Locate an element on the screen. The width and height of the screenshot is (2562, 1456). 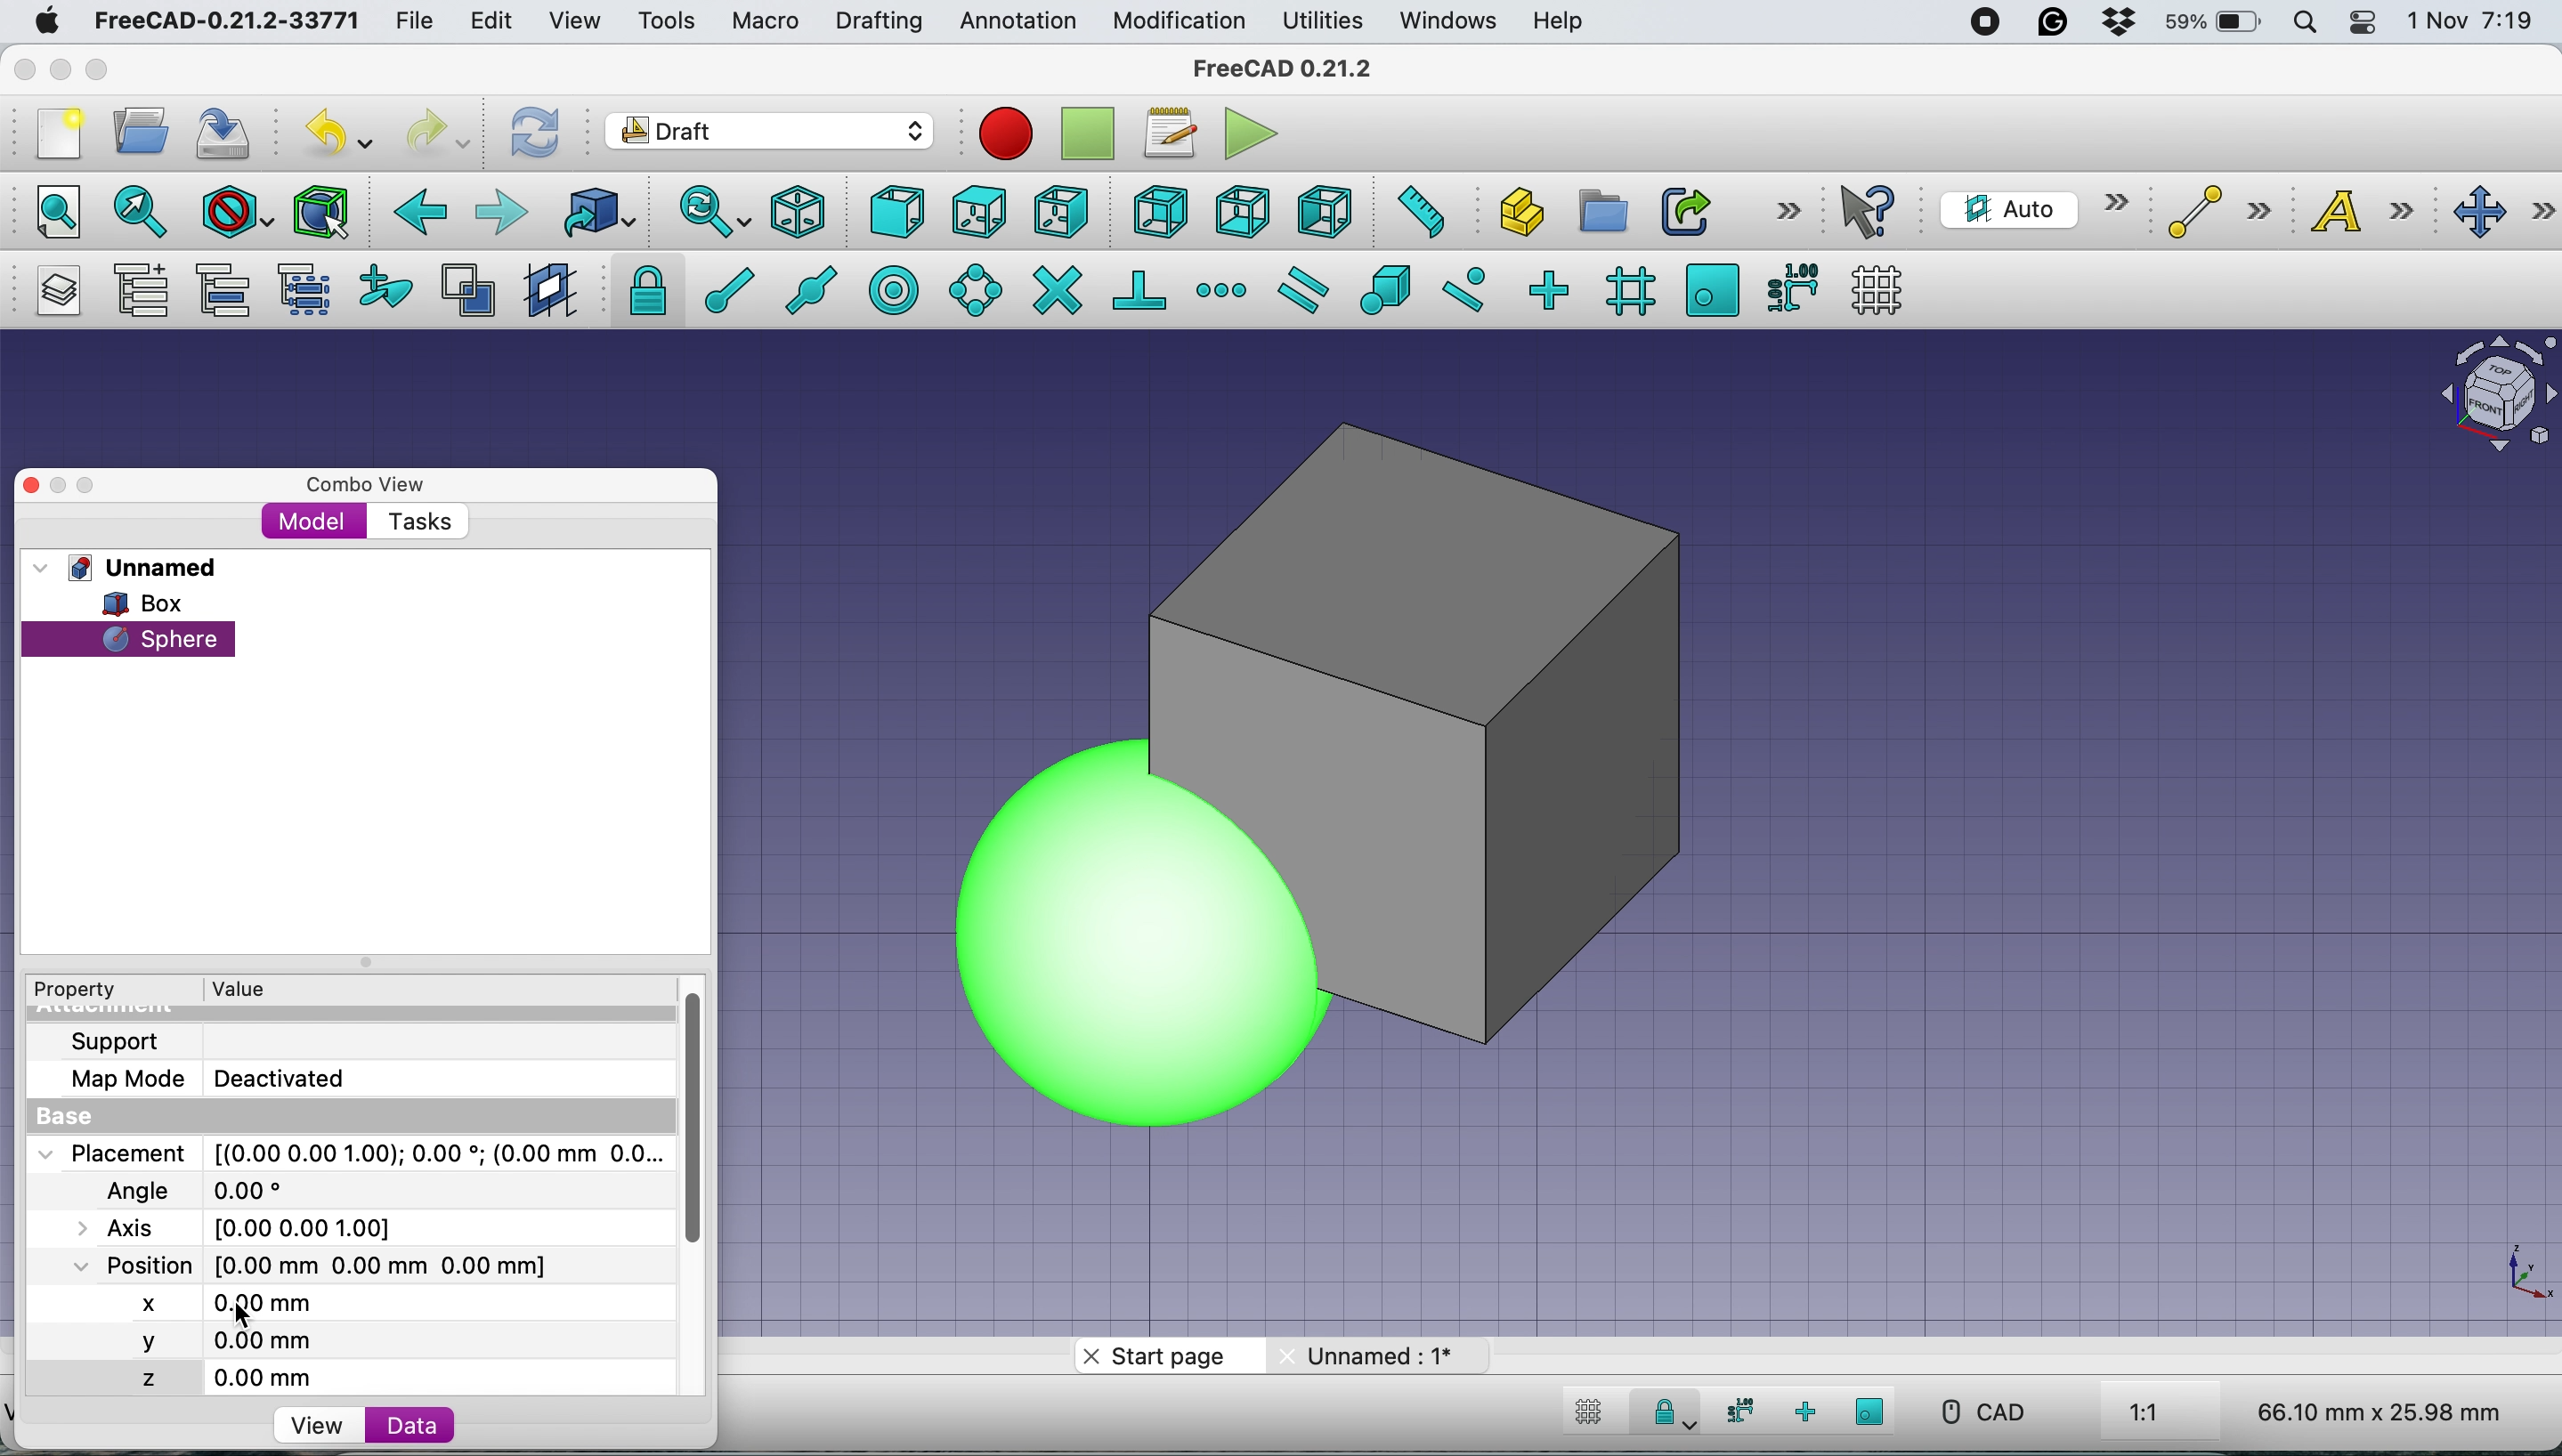
front is located at coordinates (899, 217).